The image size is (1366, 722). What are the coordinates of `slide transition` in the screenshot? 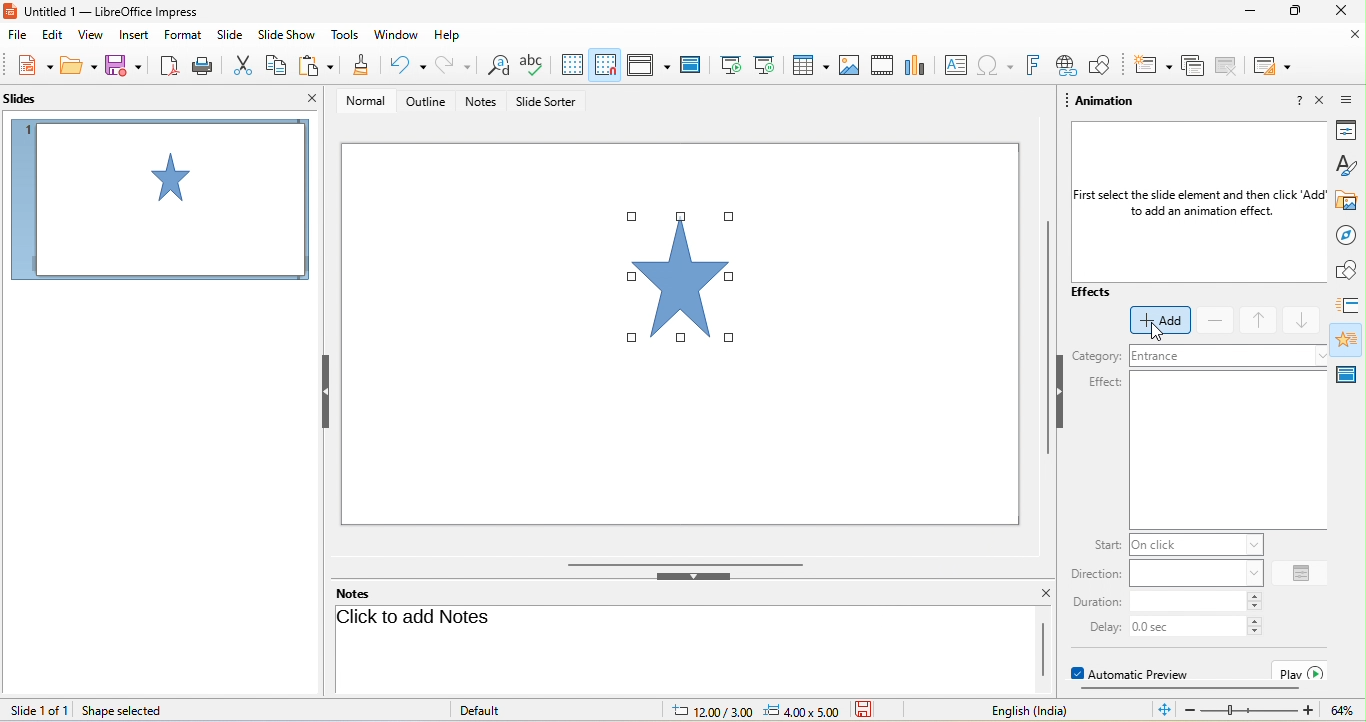 It's located at (1350, 305).